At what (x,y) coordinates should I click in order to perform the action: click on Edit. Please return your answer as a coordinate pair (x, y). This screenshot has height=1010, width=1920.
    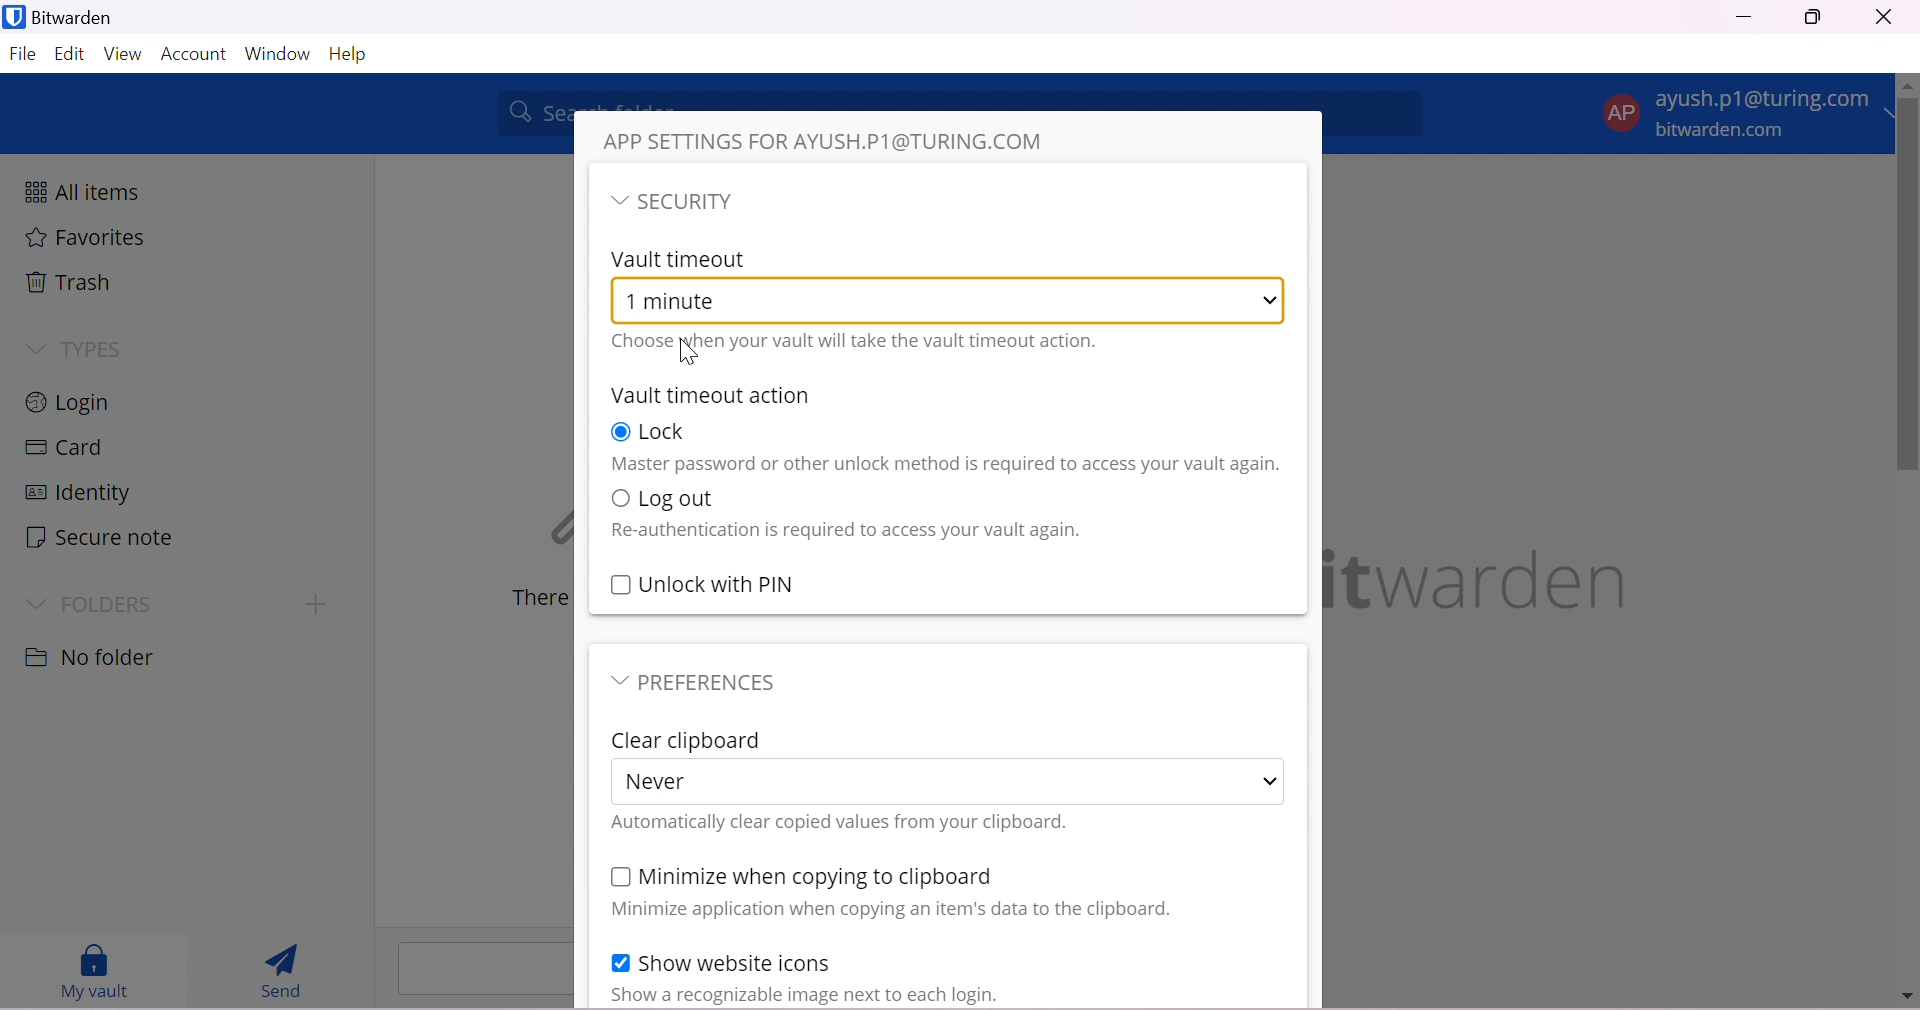
    Looking at the image, I should click on (69, 56).